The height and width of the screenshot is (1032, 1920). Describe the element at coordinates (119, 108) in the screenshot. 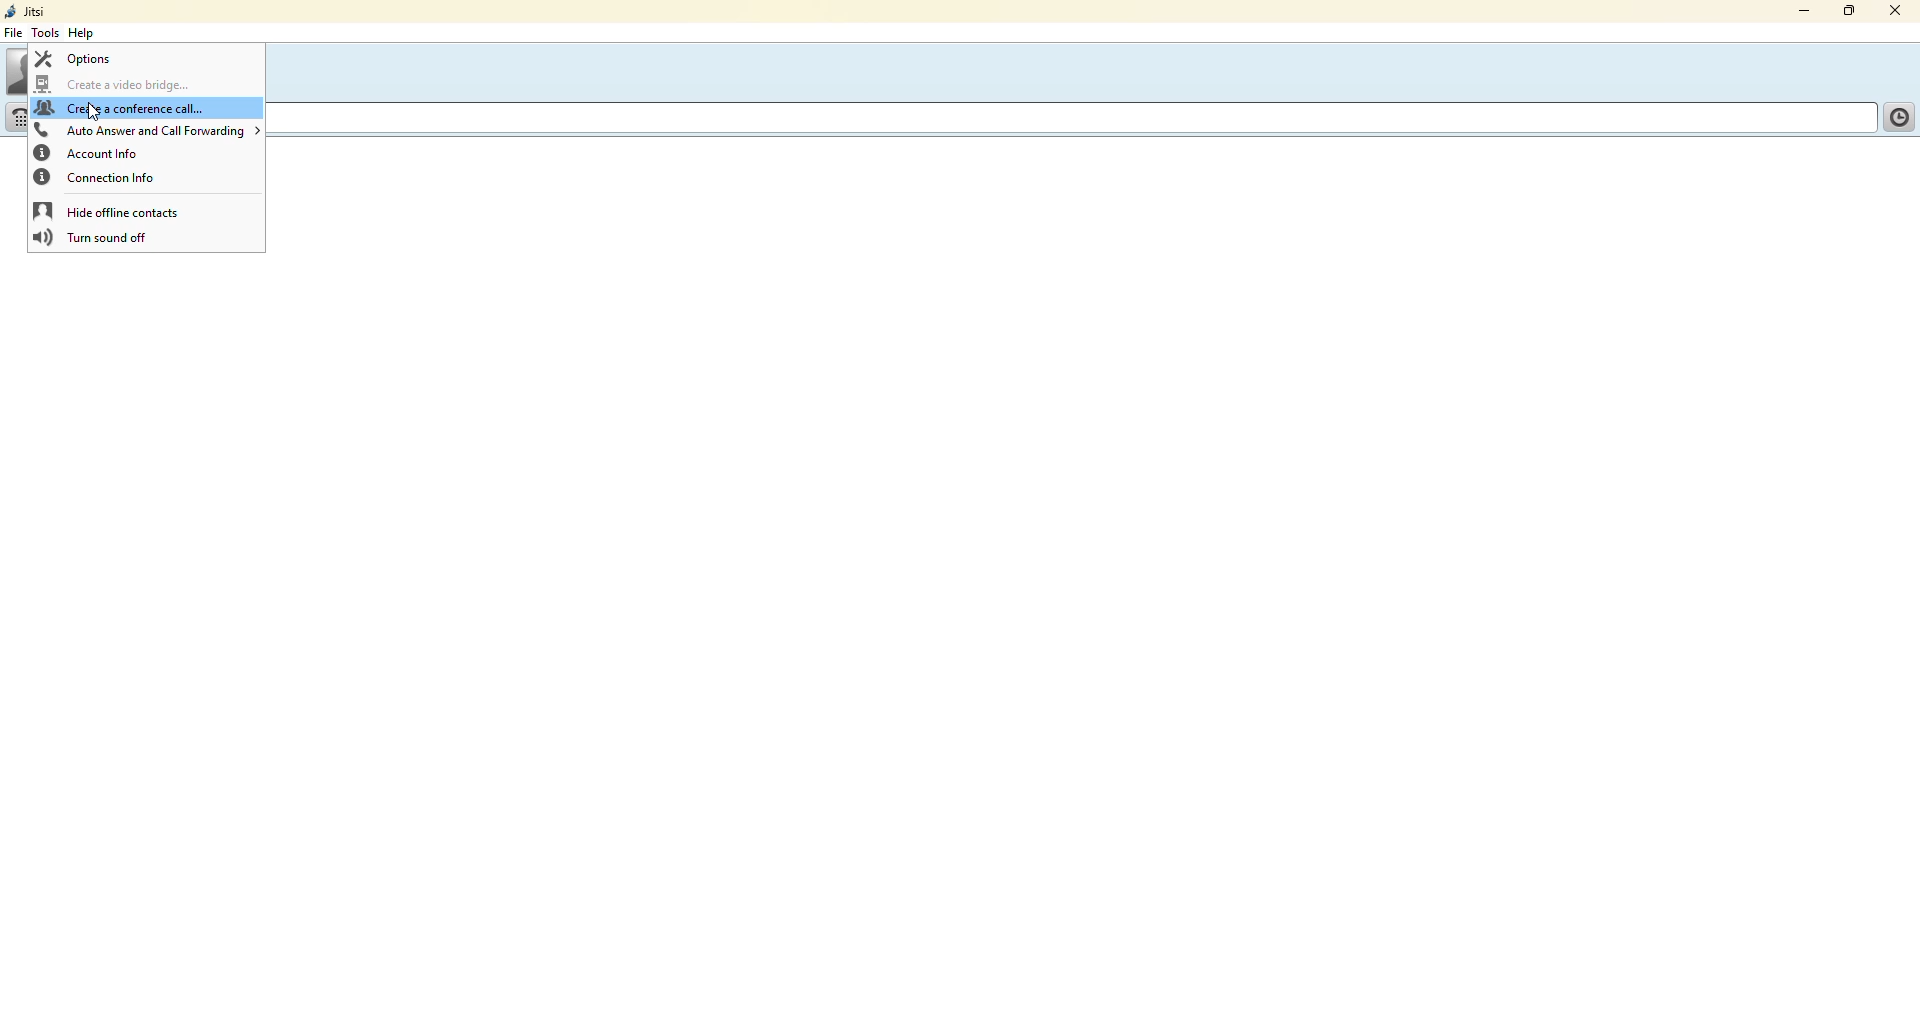

I see `create a conference call` at that location.